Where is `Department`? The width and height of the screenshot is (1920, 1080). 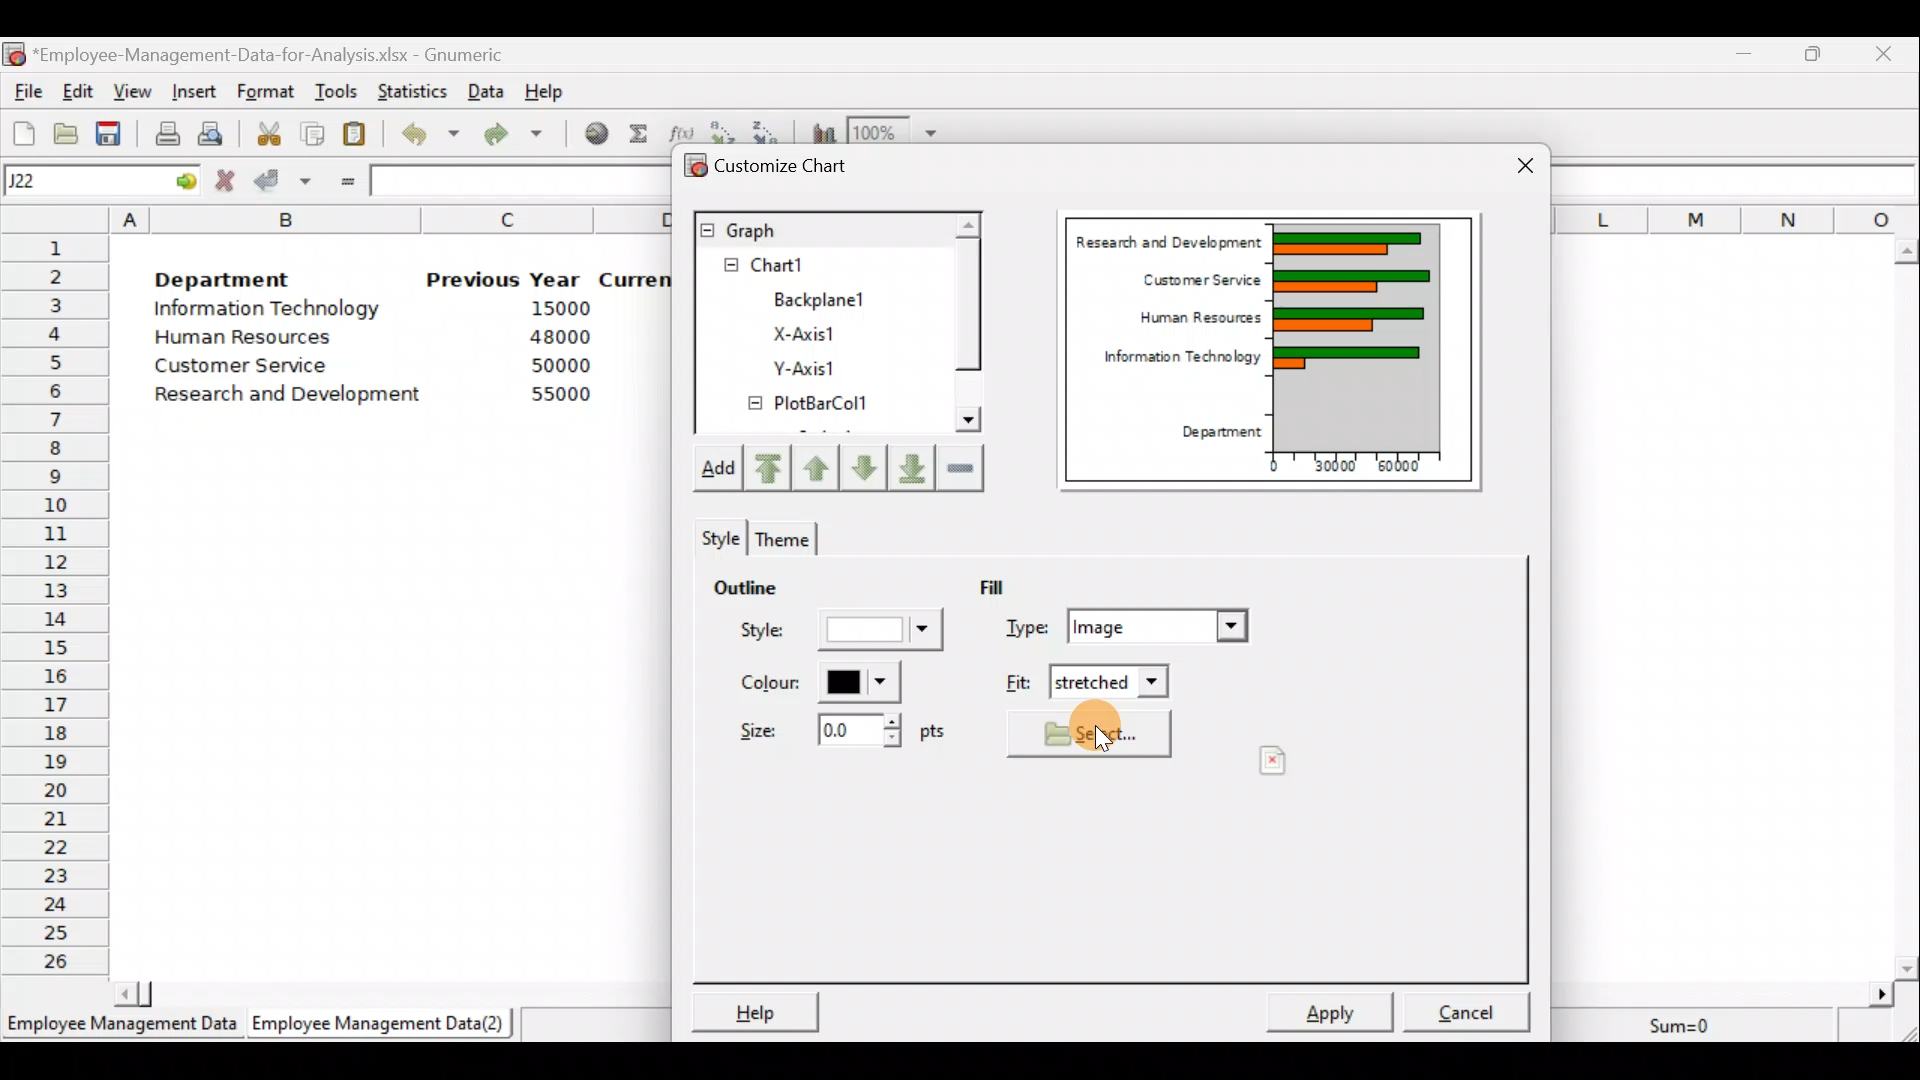 Department is located at coordinates (1193, 437).